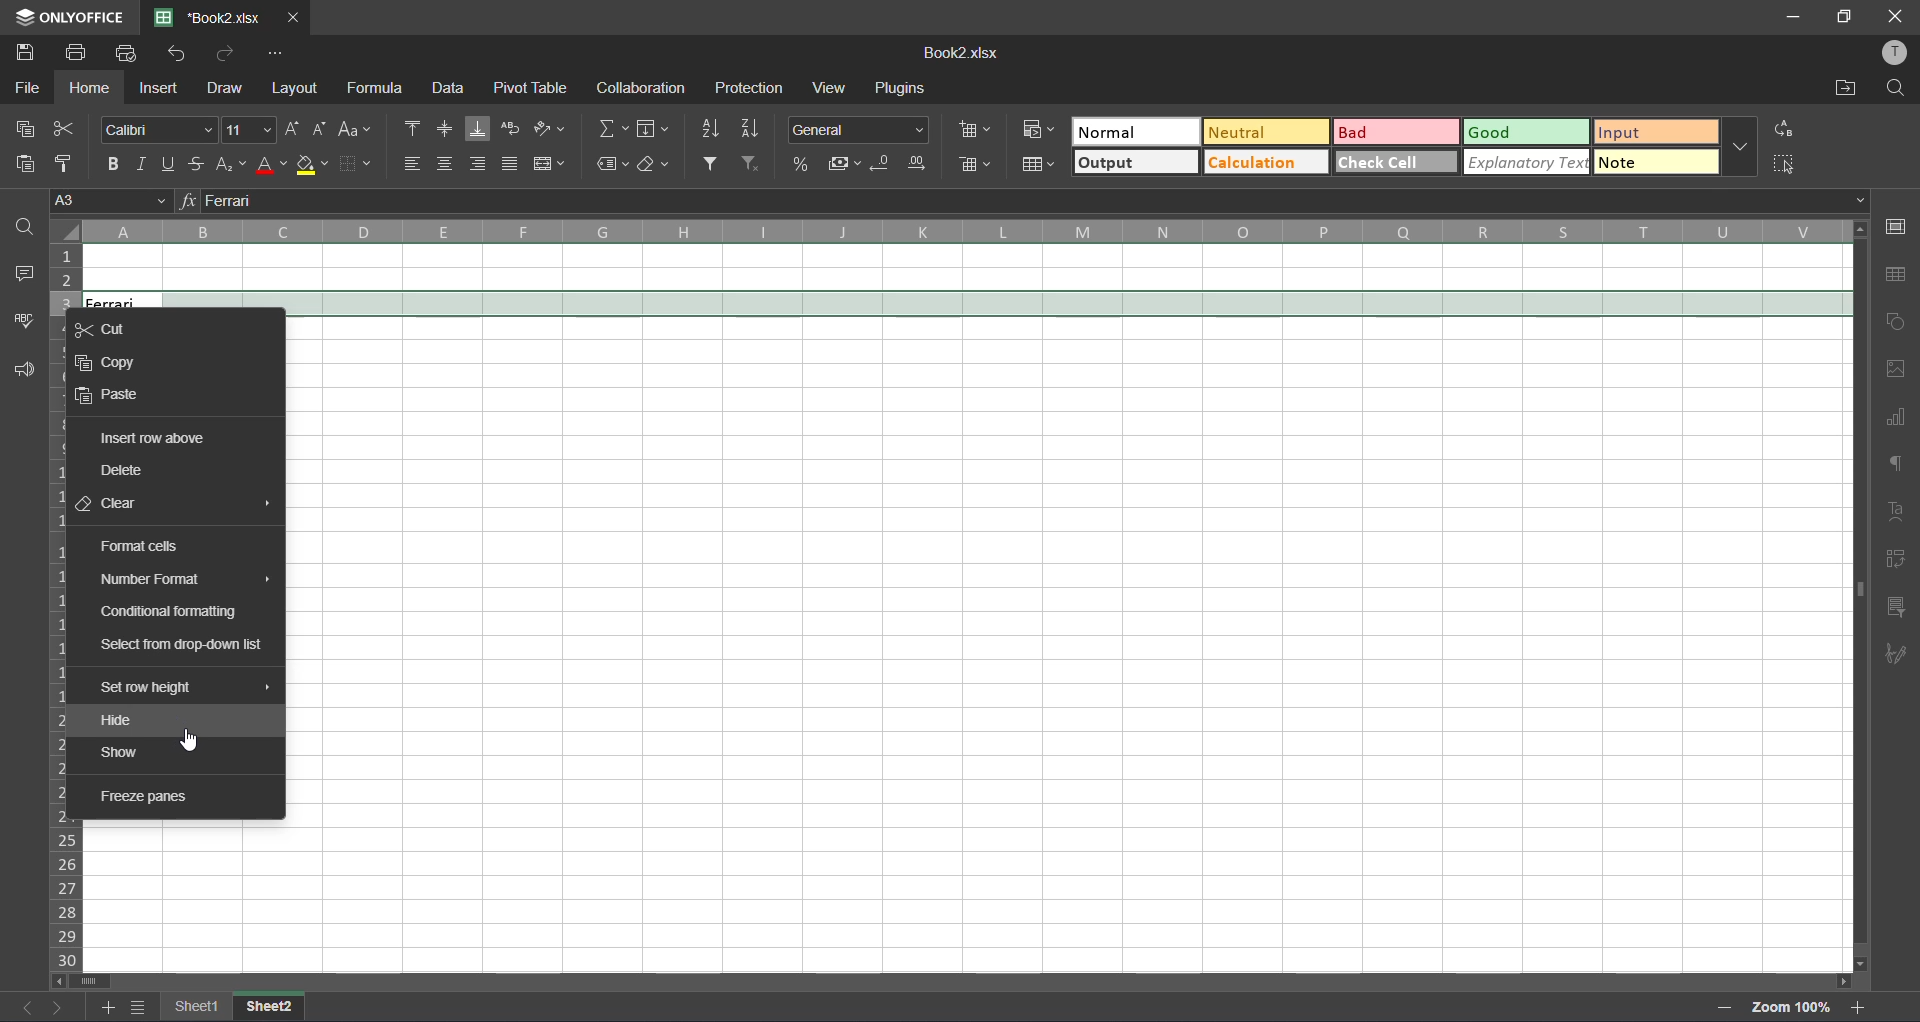 The width and height of the screenshot is (1920, 1022). What do you see at coordinates (1644, 163) in the screenshot?
I see `note` at bounding box center [1644, 163].